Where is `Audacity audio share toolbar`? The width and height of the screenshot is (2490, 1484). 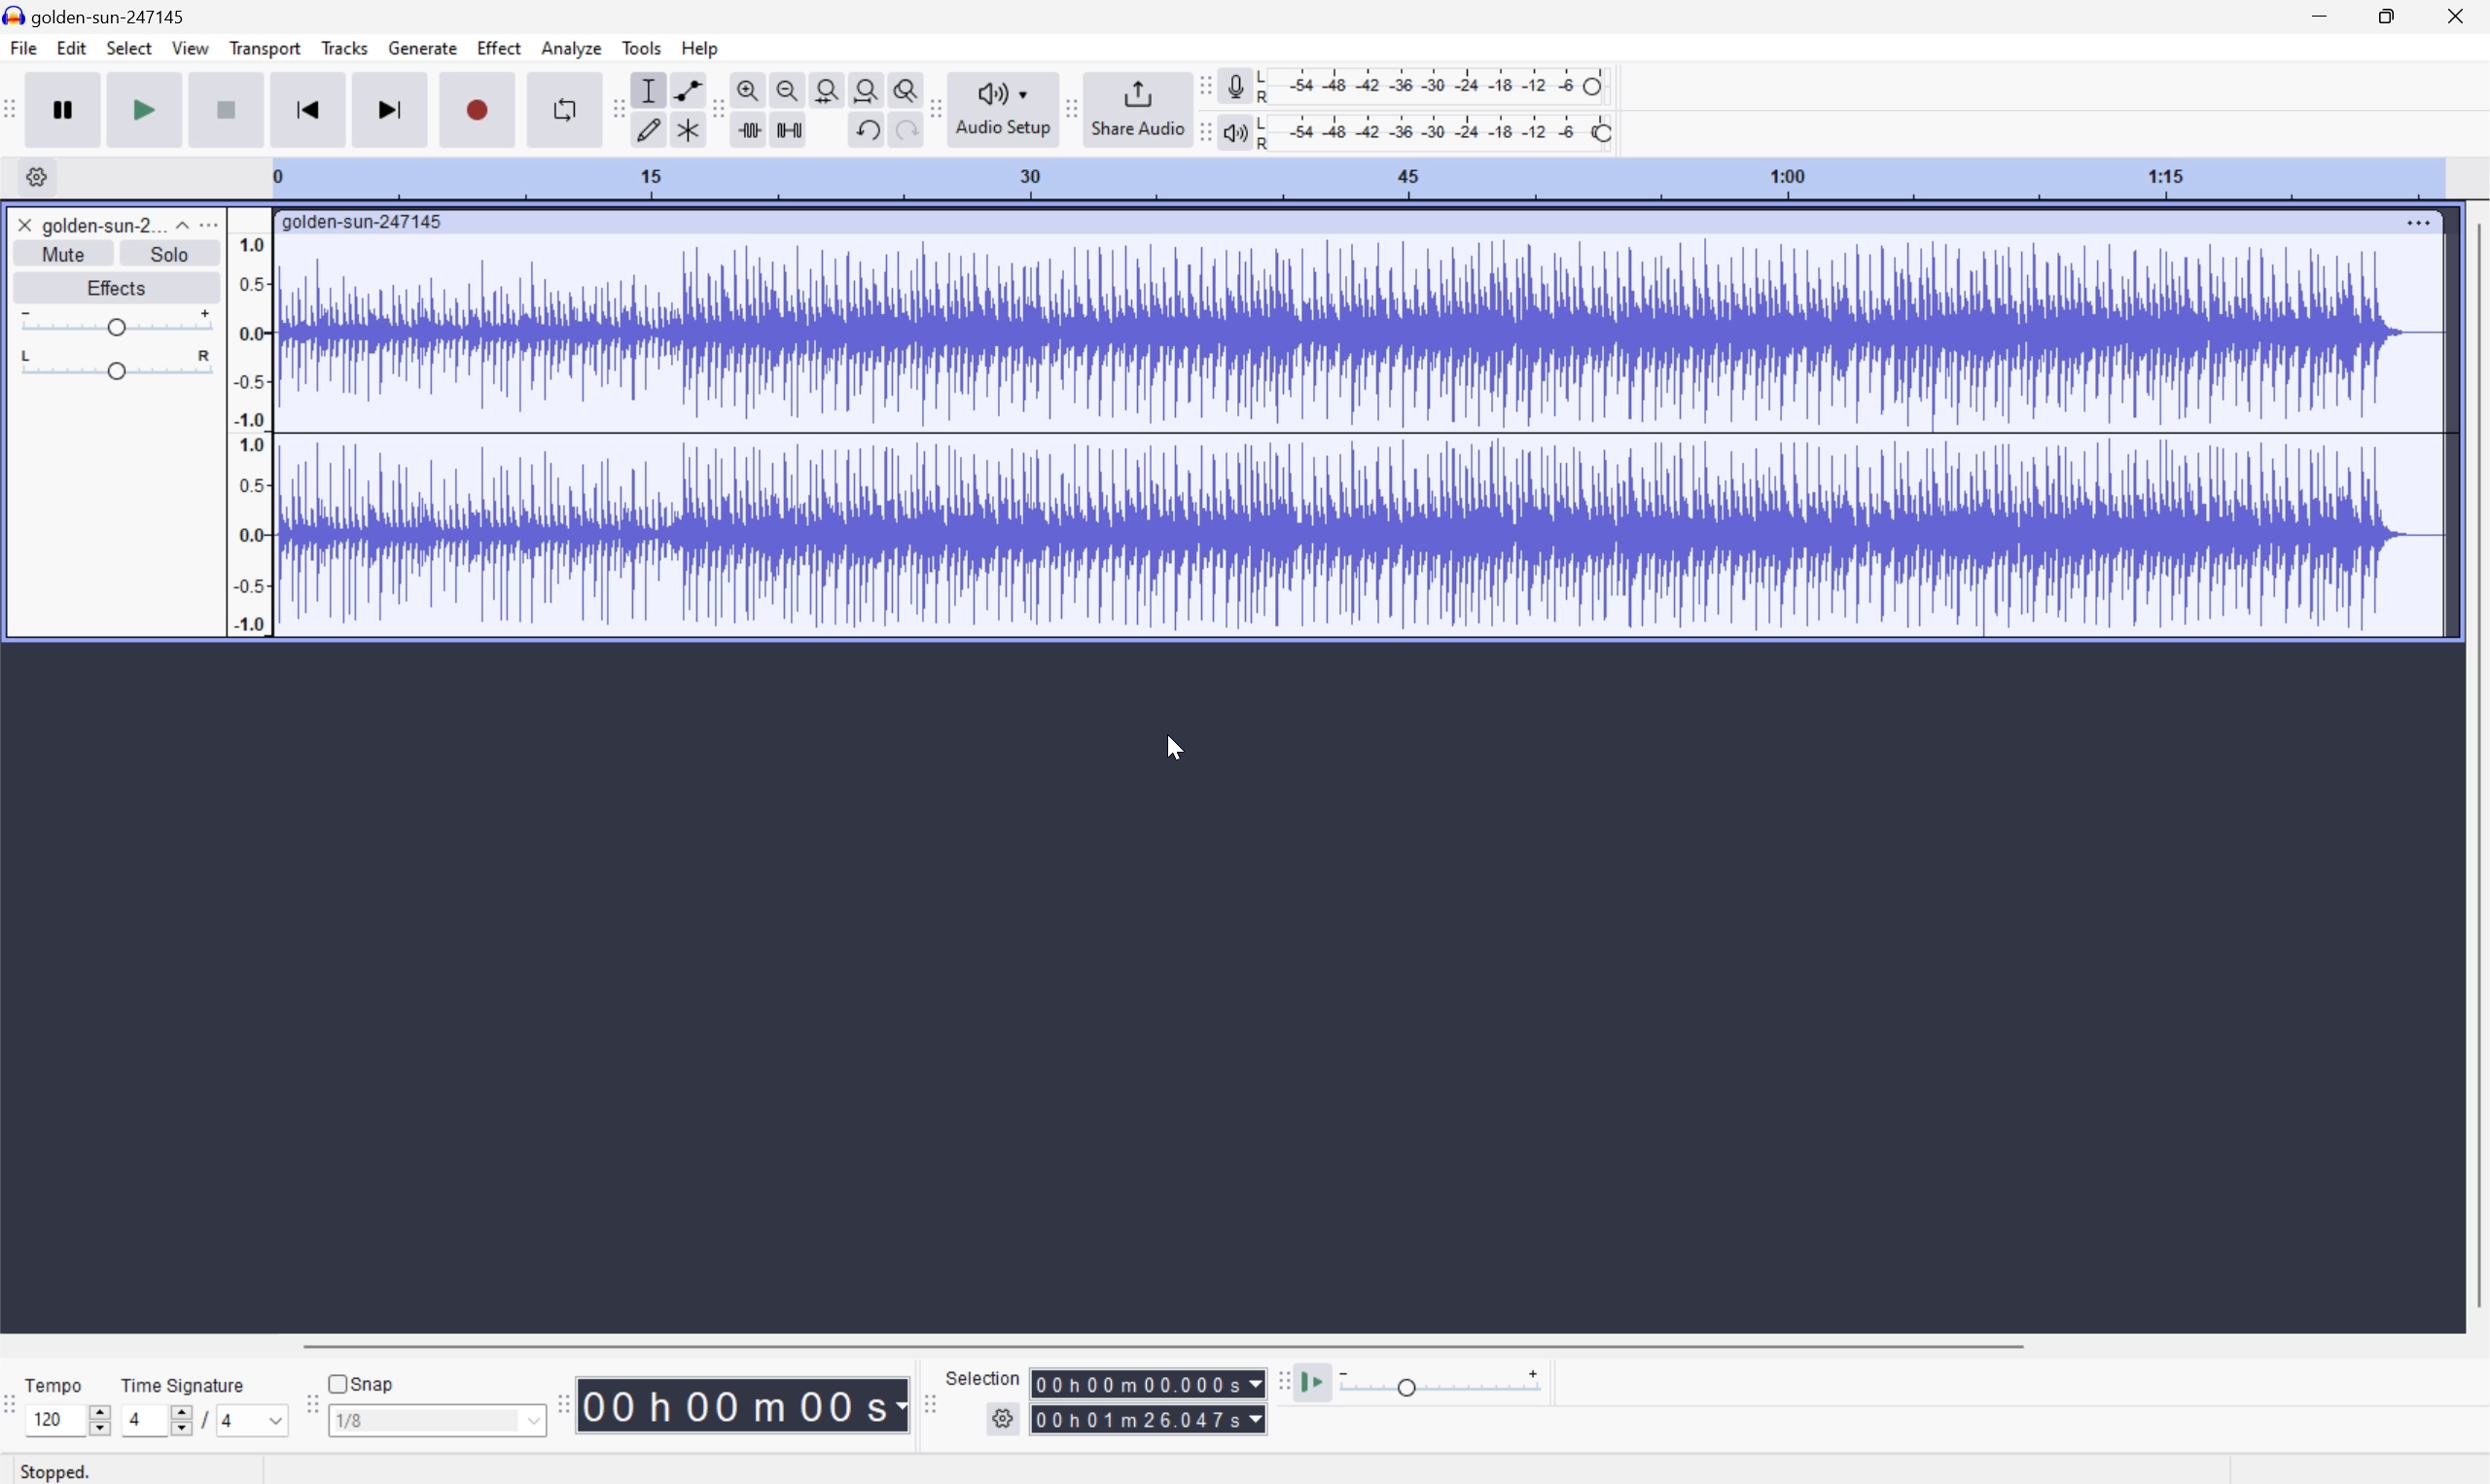
Audacity audio share toolbar is located at coordinates (936, 105).